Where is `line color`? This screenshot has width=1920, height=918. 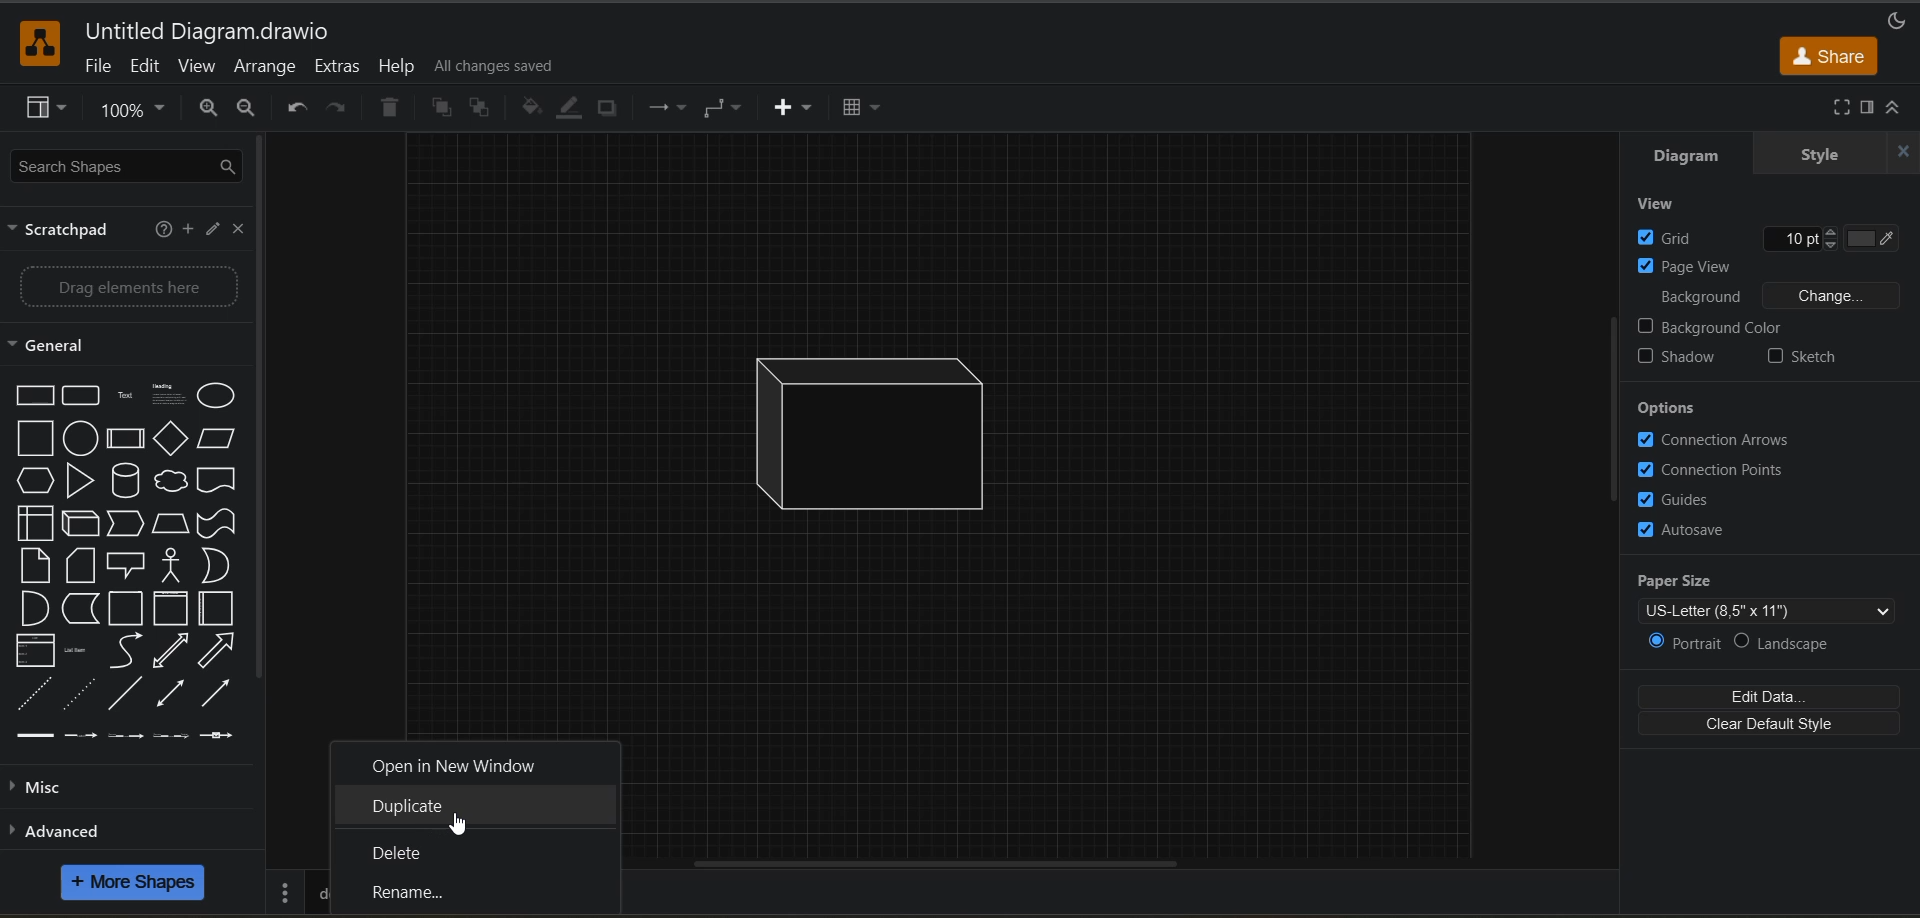
line color is located at coordinates (571, 109).